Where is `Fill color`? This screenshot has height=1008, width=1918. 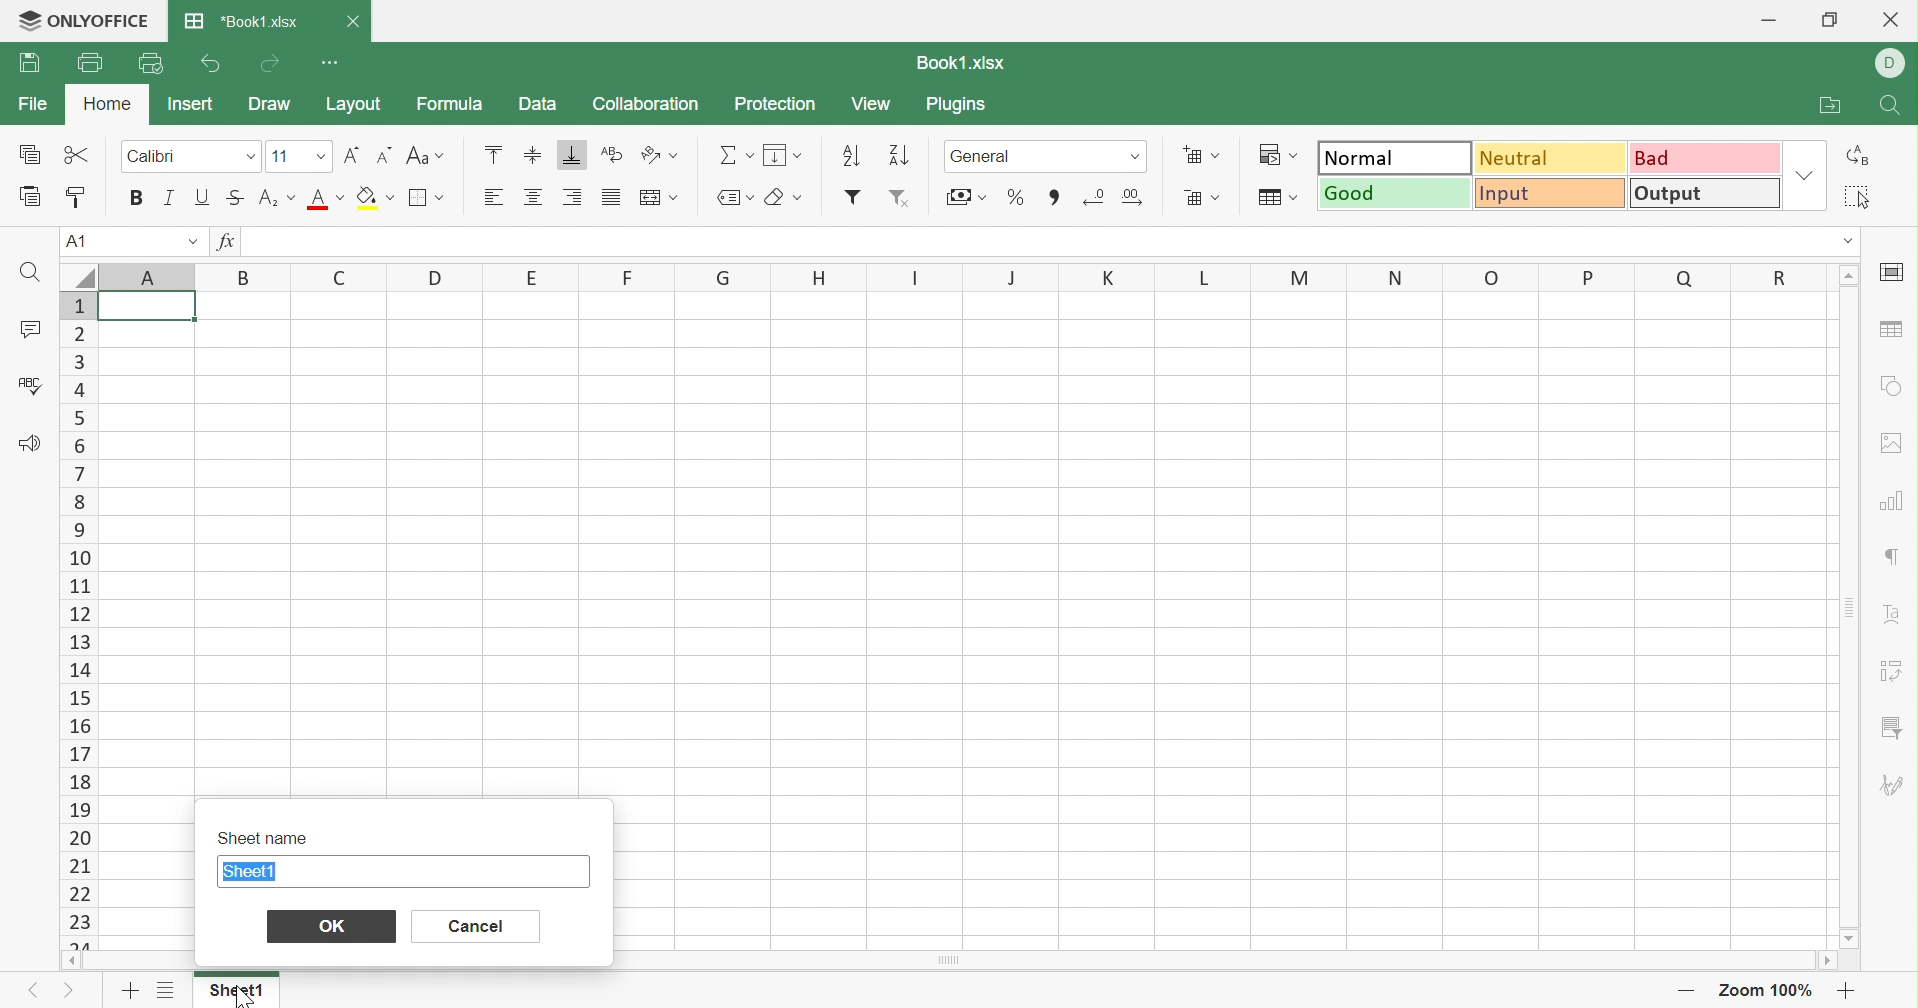 Fill color is located at coordinates (378, 197).